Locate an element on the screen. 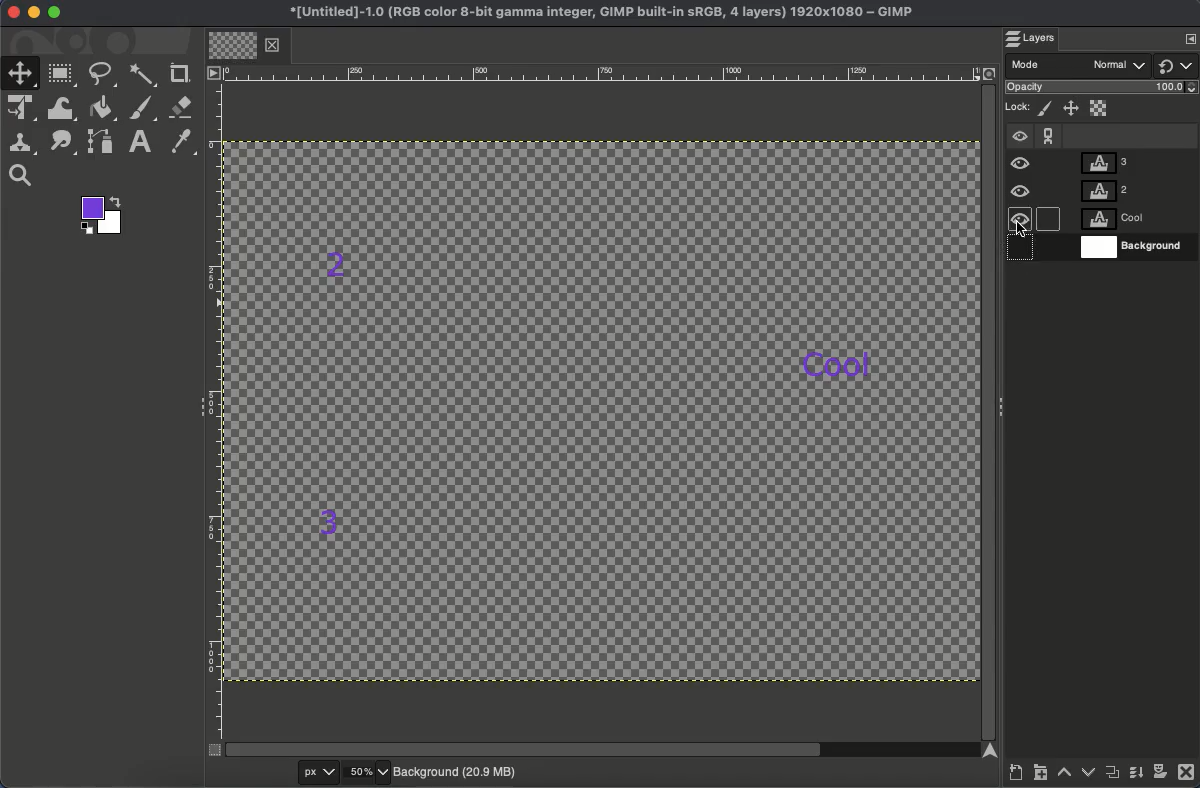  Create a new layer is located at coordinates (1015, 775).